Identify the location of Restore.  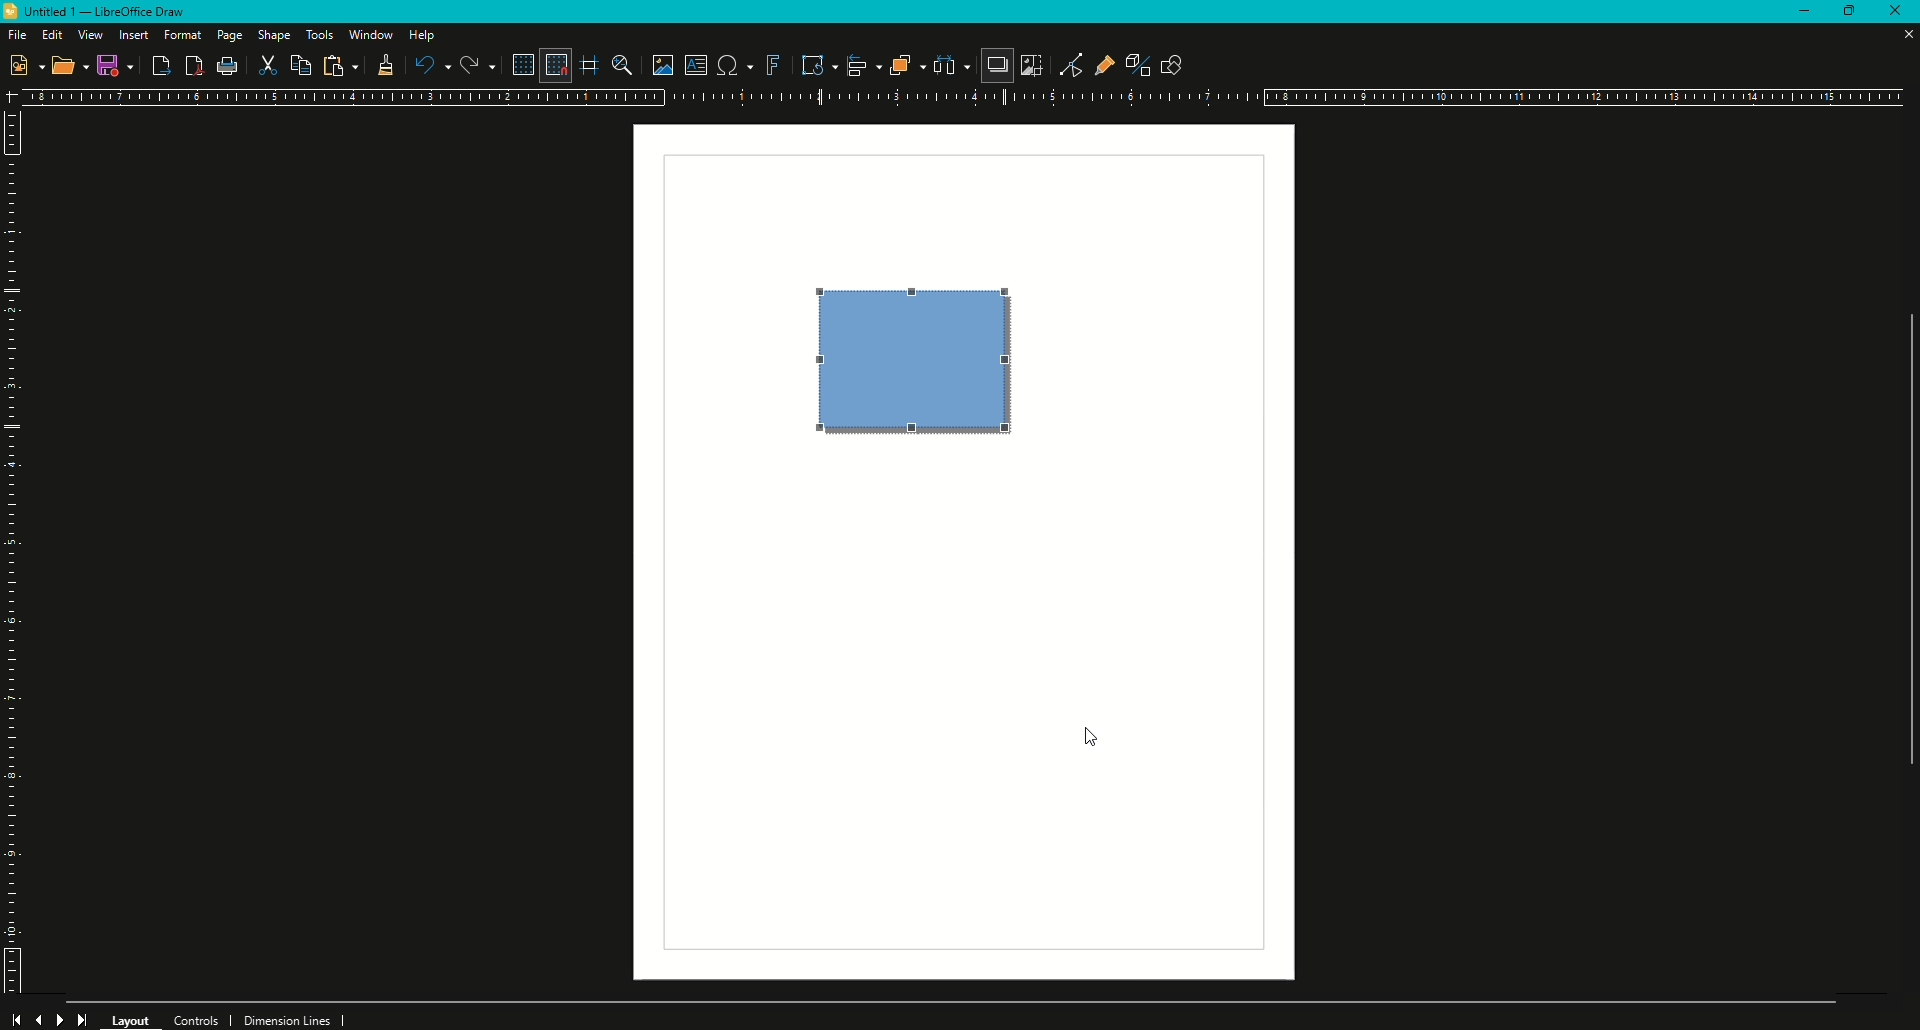
(1846, 13).